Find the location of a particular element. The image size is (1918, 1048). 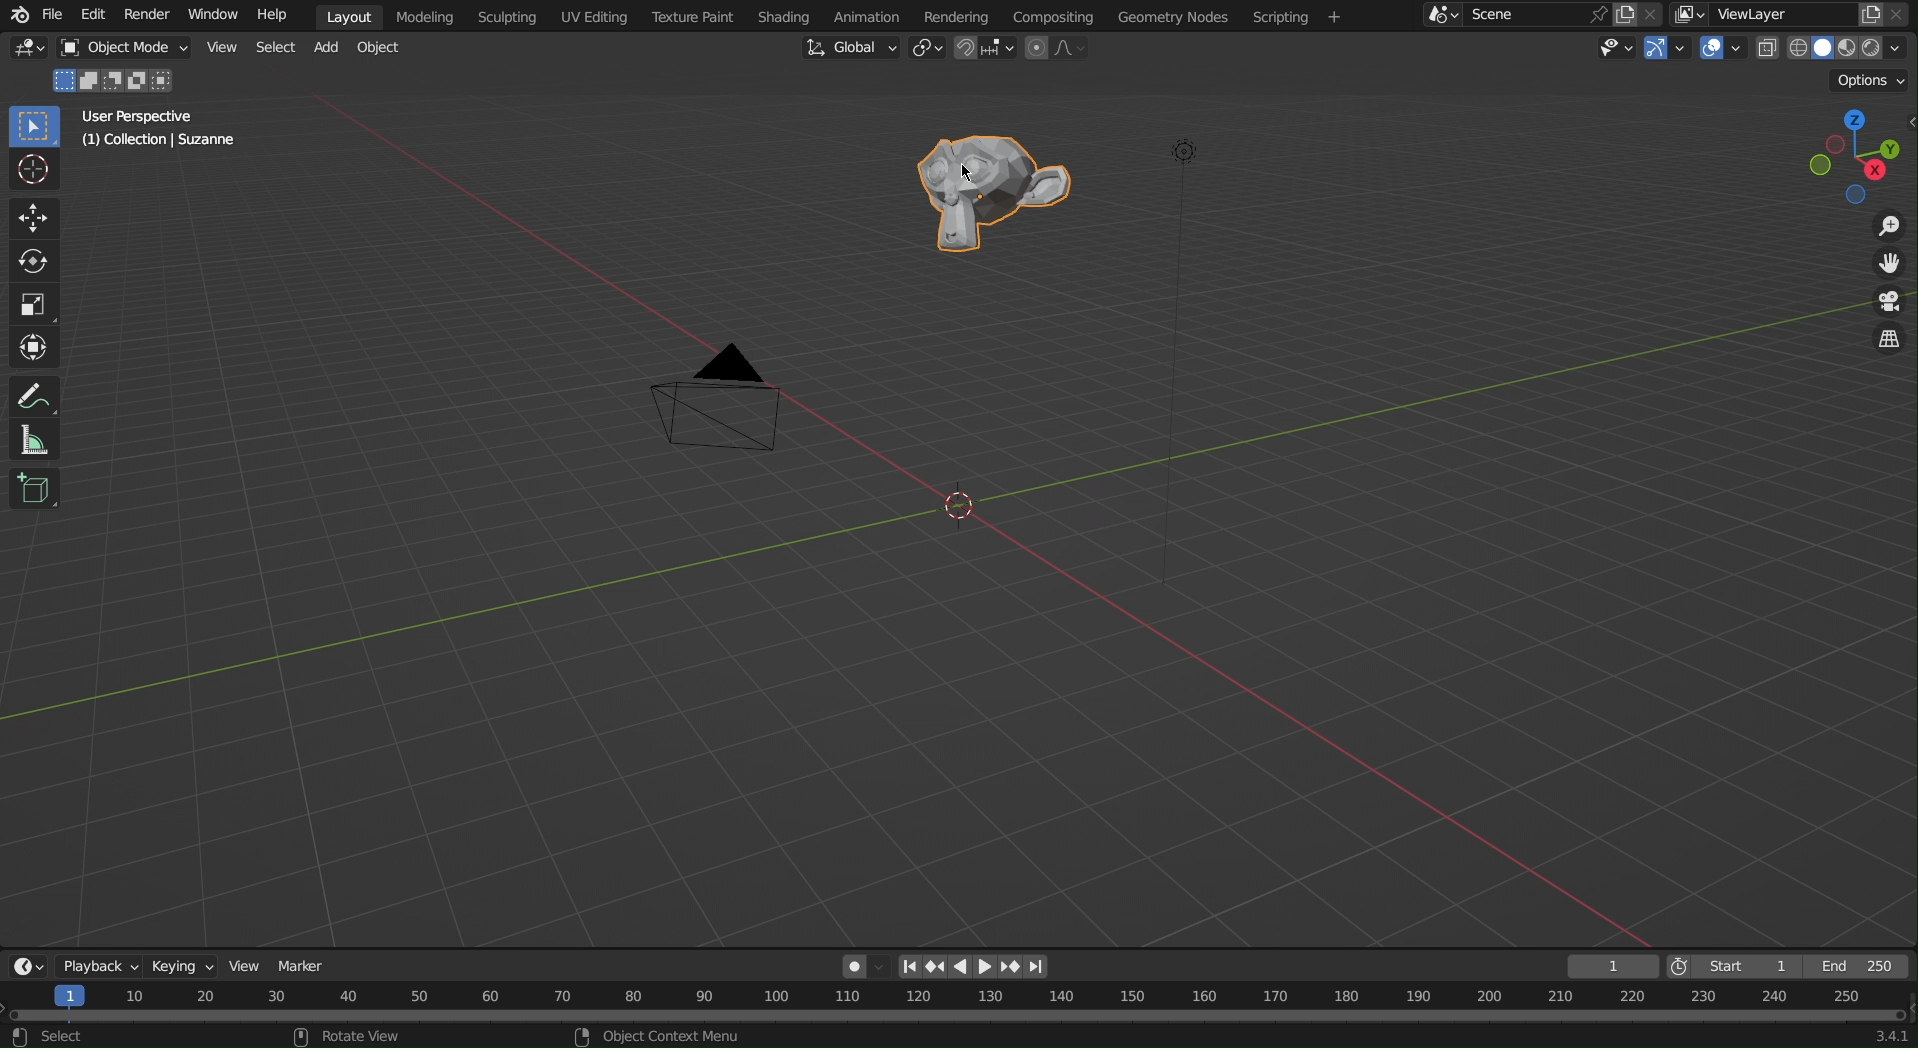

cursor is located at coordinates (967, 174).